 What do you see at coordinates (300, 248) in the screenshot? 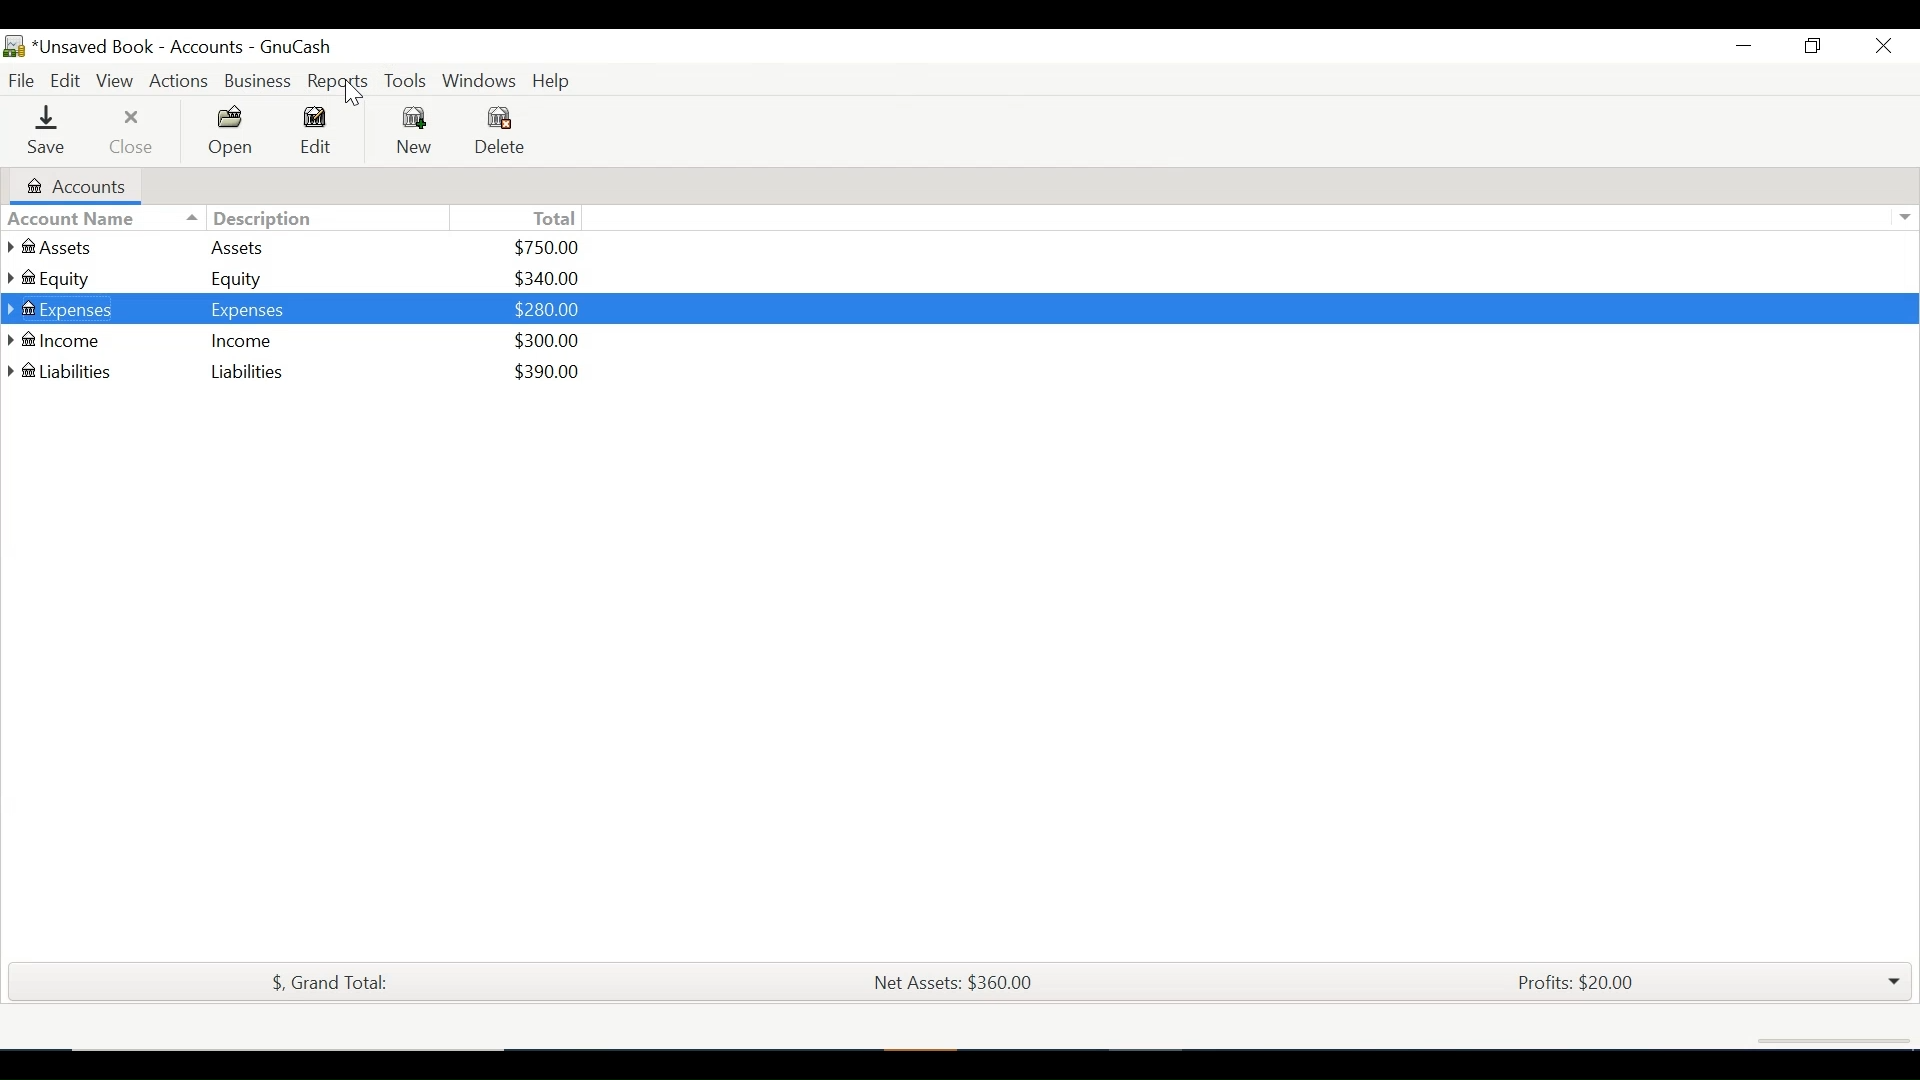
I see `Assets Assets $750.00` at bounding box center [300, 248].